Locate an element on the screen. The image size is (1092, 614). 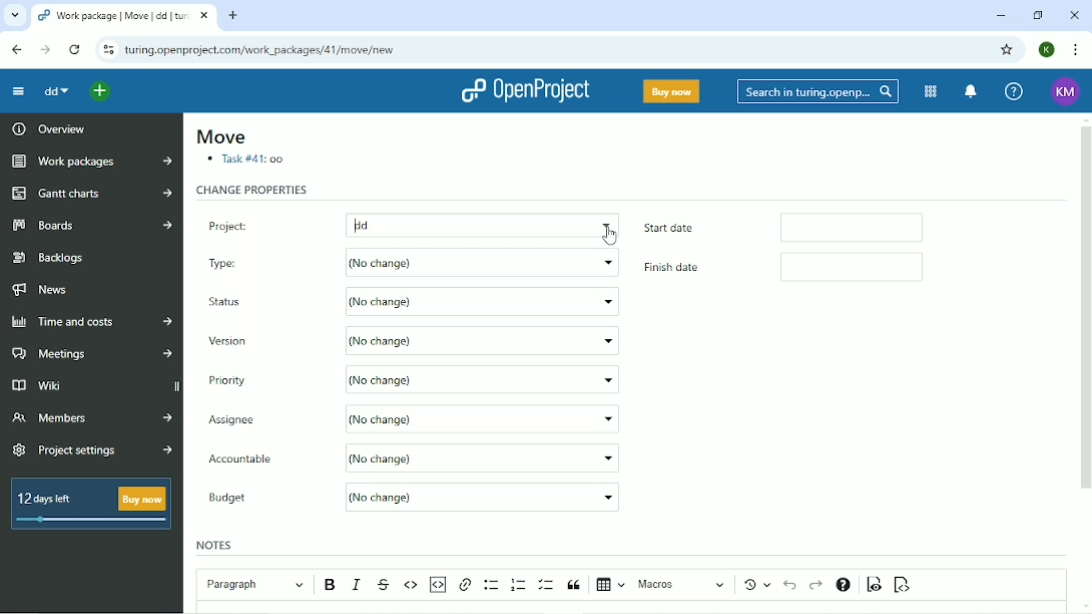
Site is located at coordinates (260, 51).